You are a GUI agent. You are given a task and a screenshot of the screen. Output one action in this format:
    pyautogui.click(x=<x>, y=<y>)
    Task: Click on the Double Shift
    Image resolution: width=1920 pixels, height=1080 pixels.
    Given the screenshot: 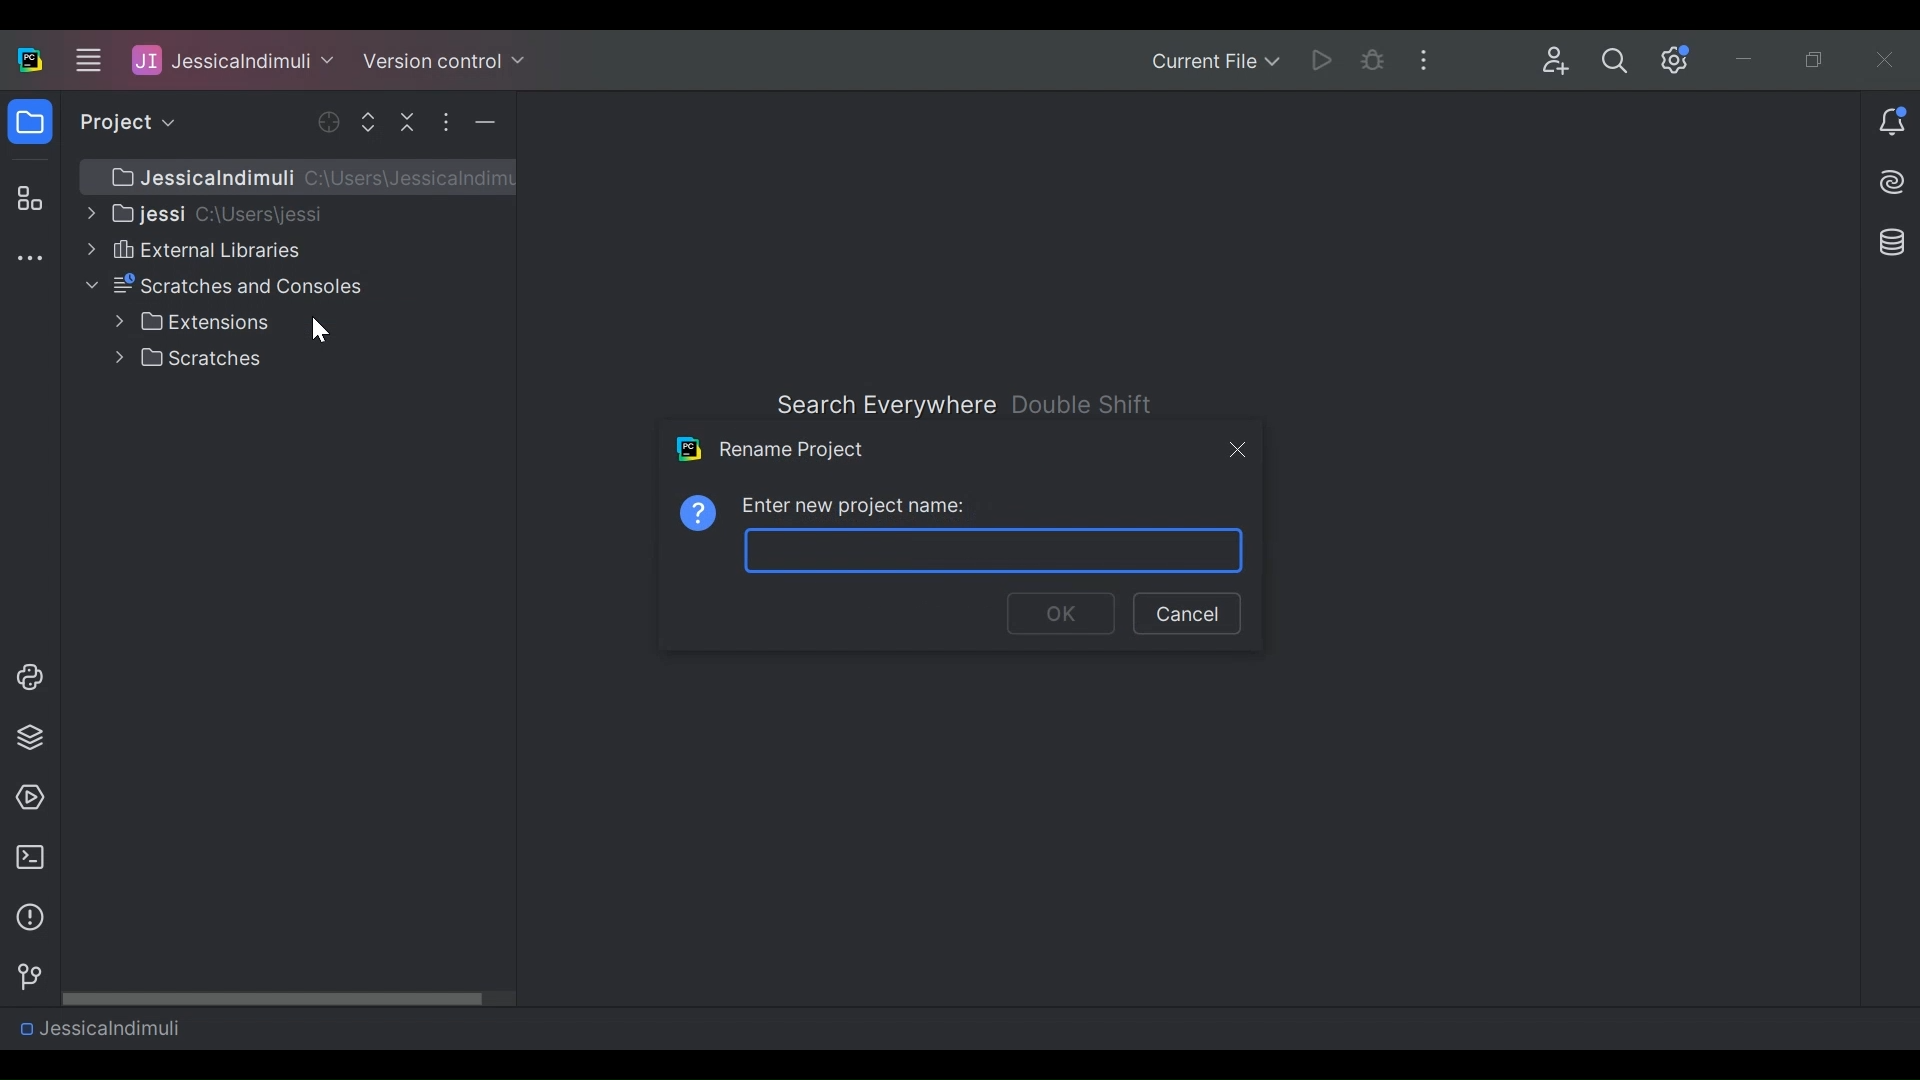 What is the action you would take?
    pyautogui.click(x=1084, y=404)
    